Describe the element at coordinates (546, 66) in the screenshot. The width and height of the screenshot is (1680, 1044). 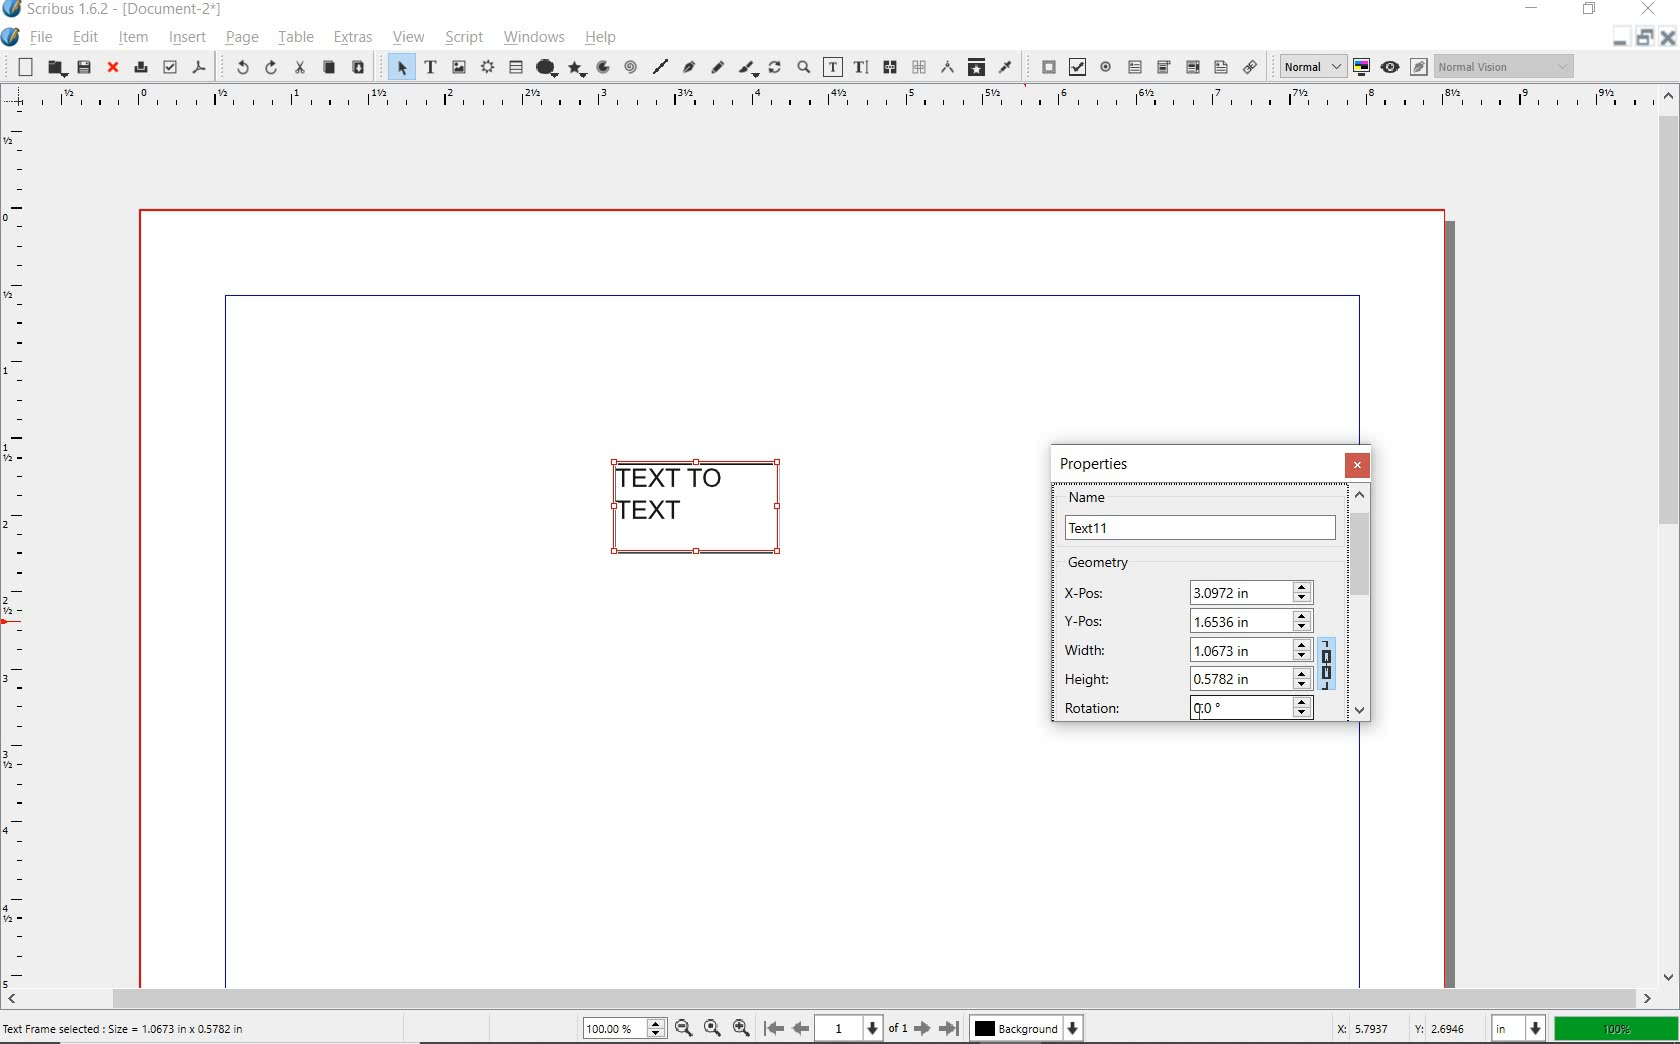
I see `shape` at that location.